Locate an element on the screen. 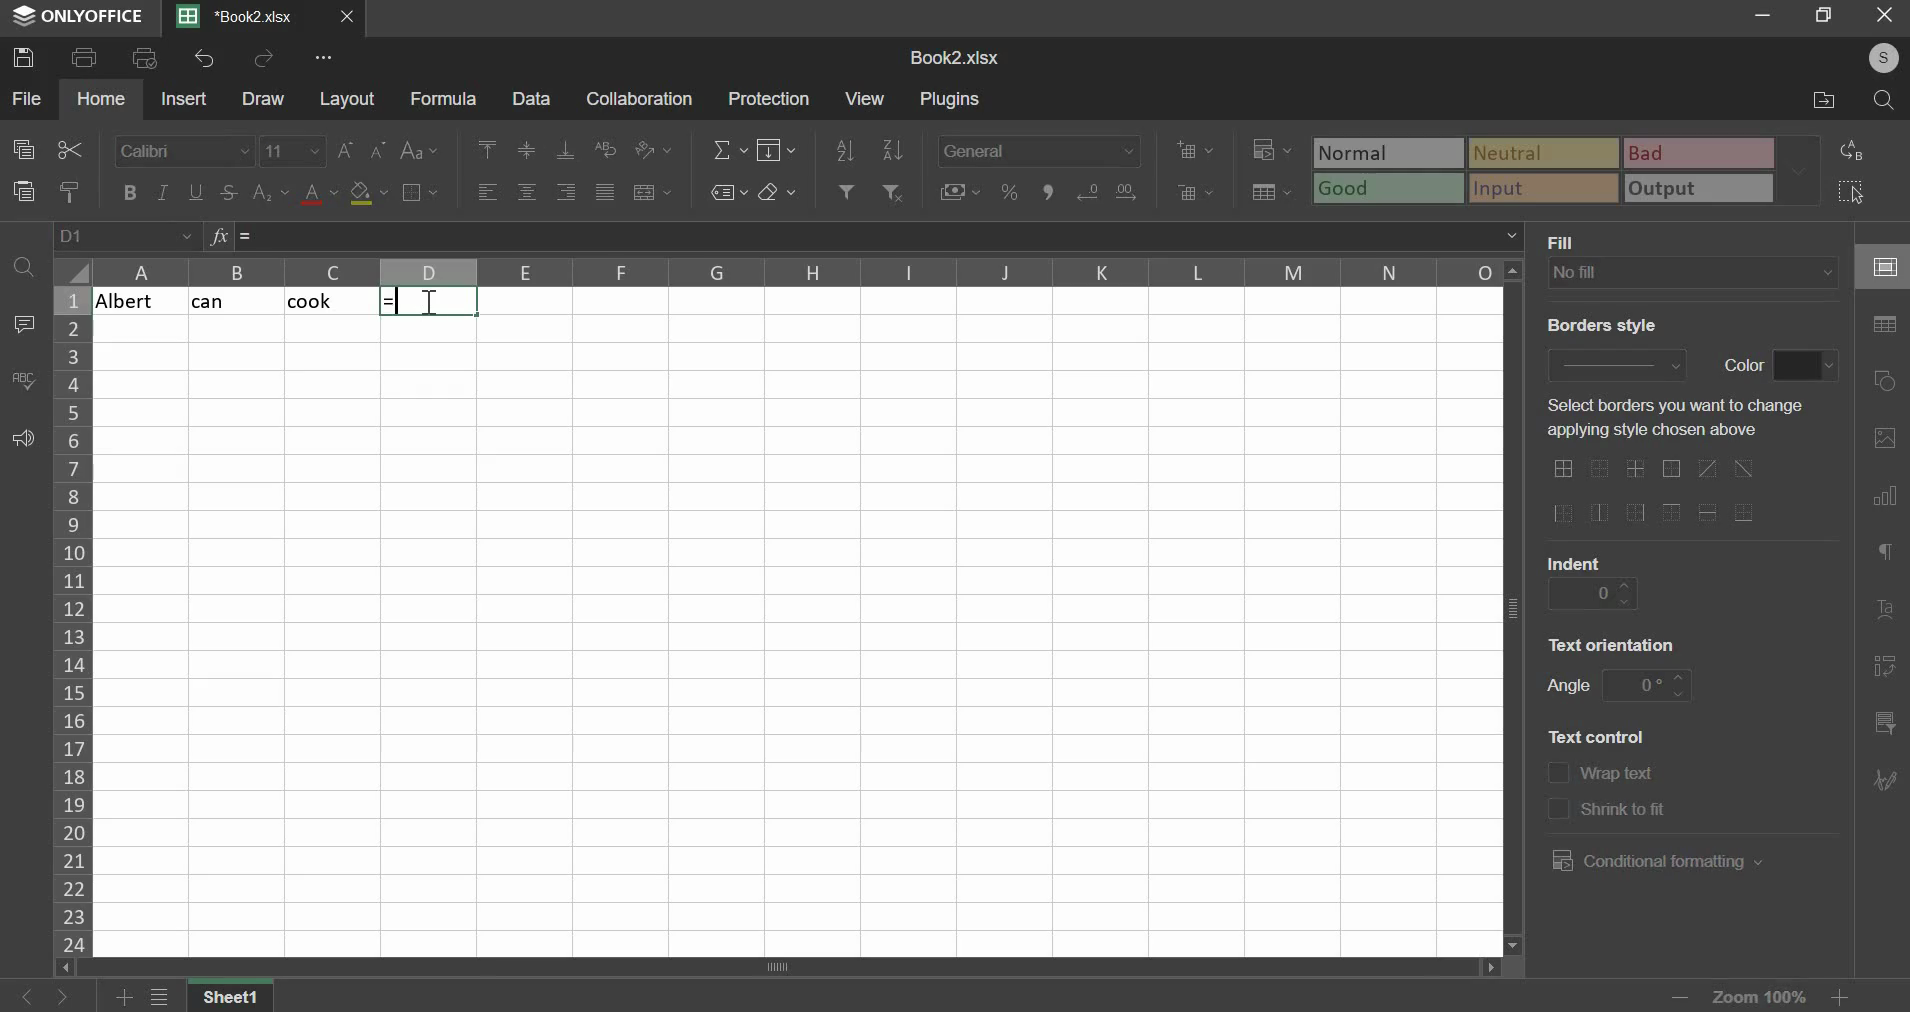 This screenshot has height=1012, width=1910. subscript & superscript is located at coordinates (270, 191).